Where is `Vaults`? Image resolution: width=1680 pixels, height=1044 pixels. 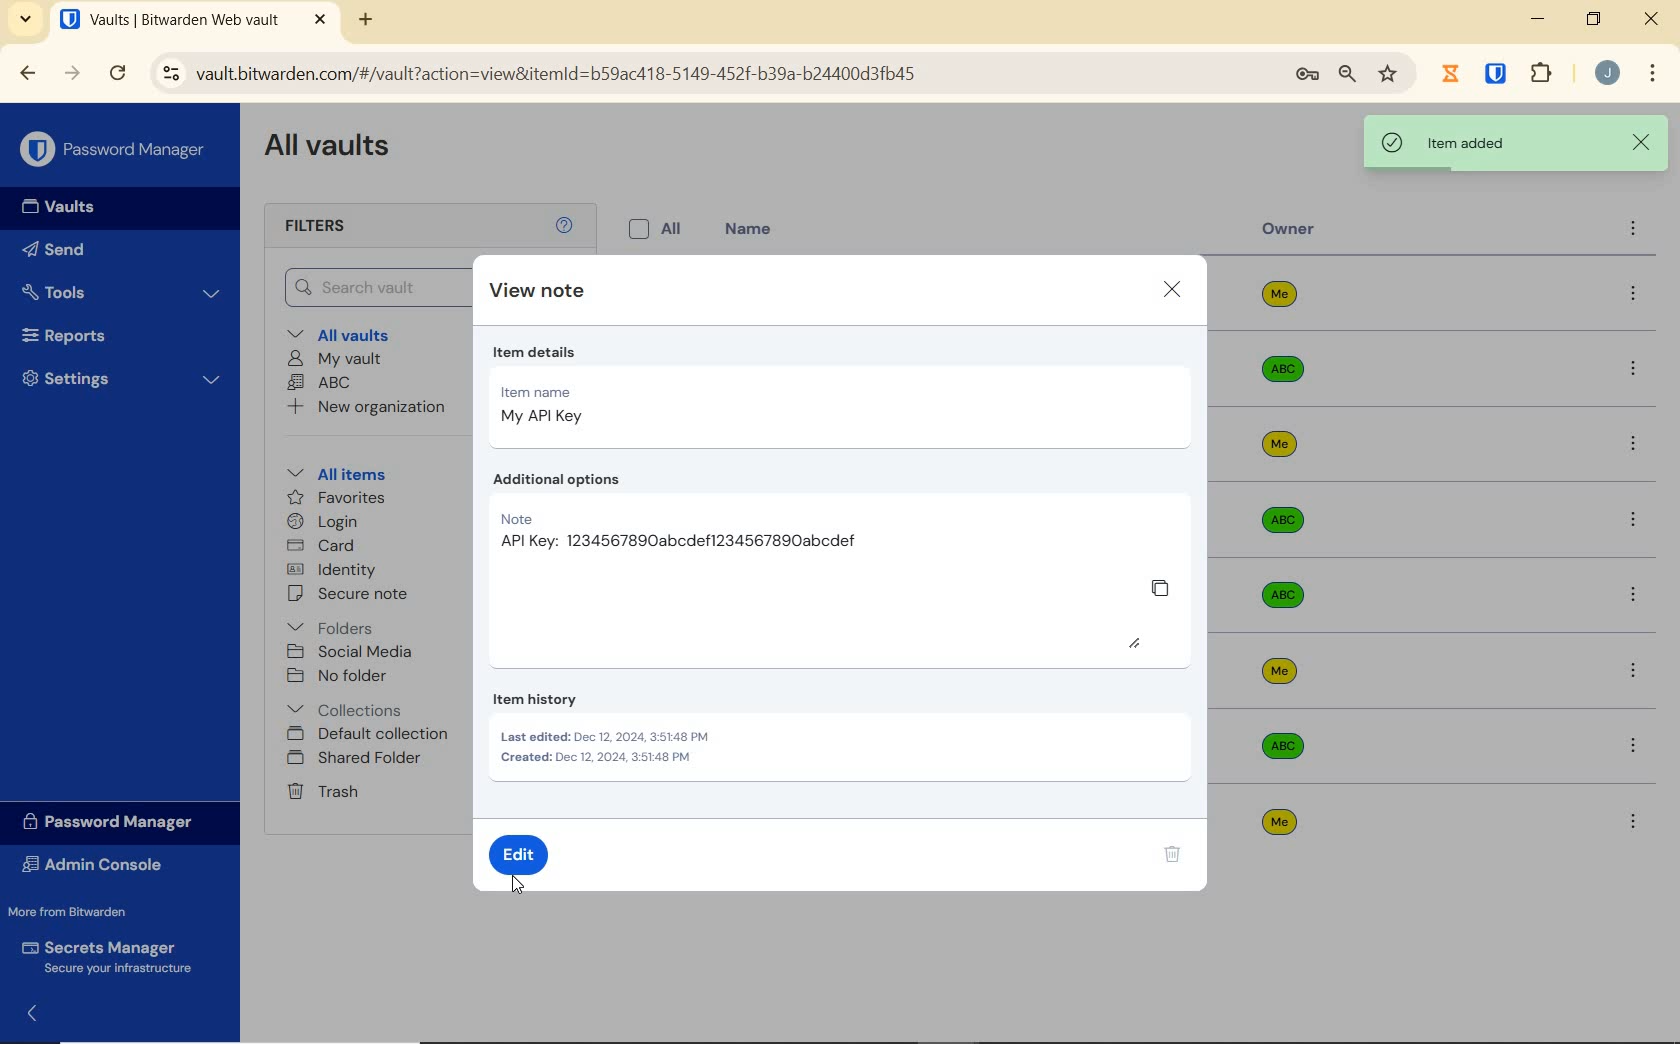
Vaults is located at coordinates (68, 209).